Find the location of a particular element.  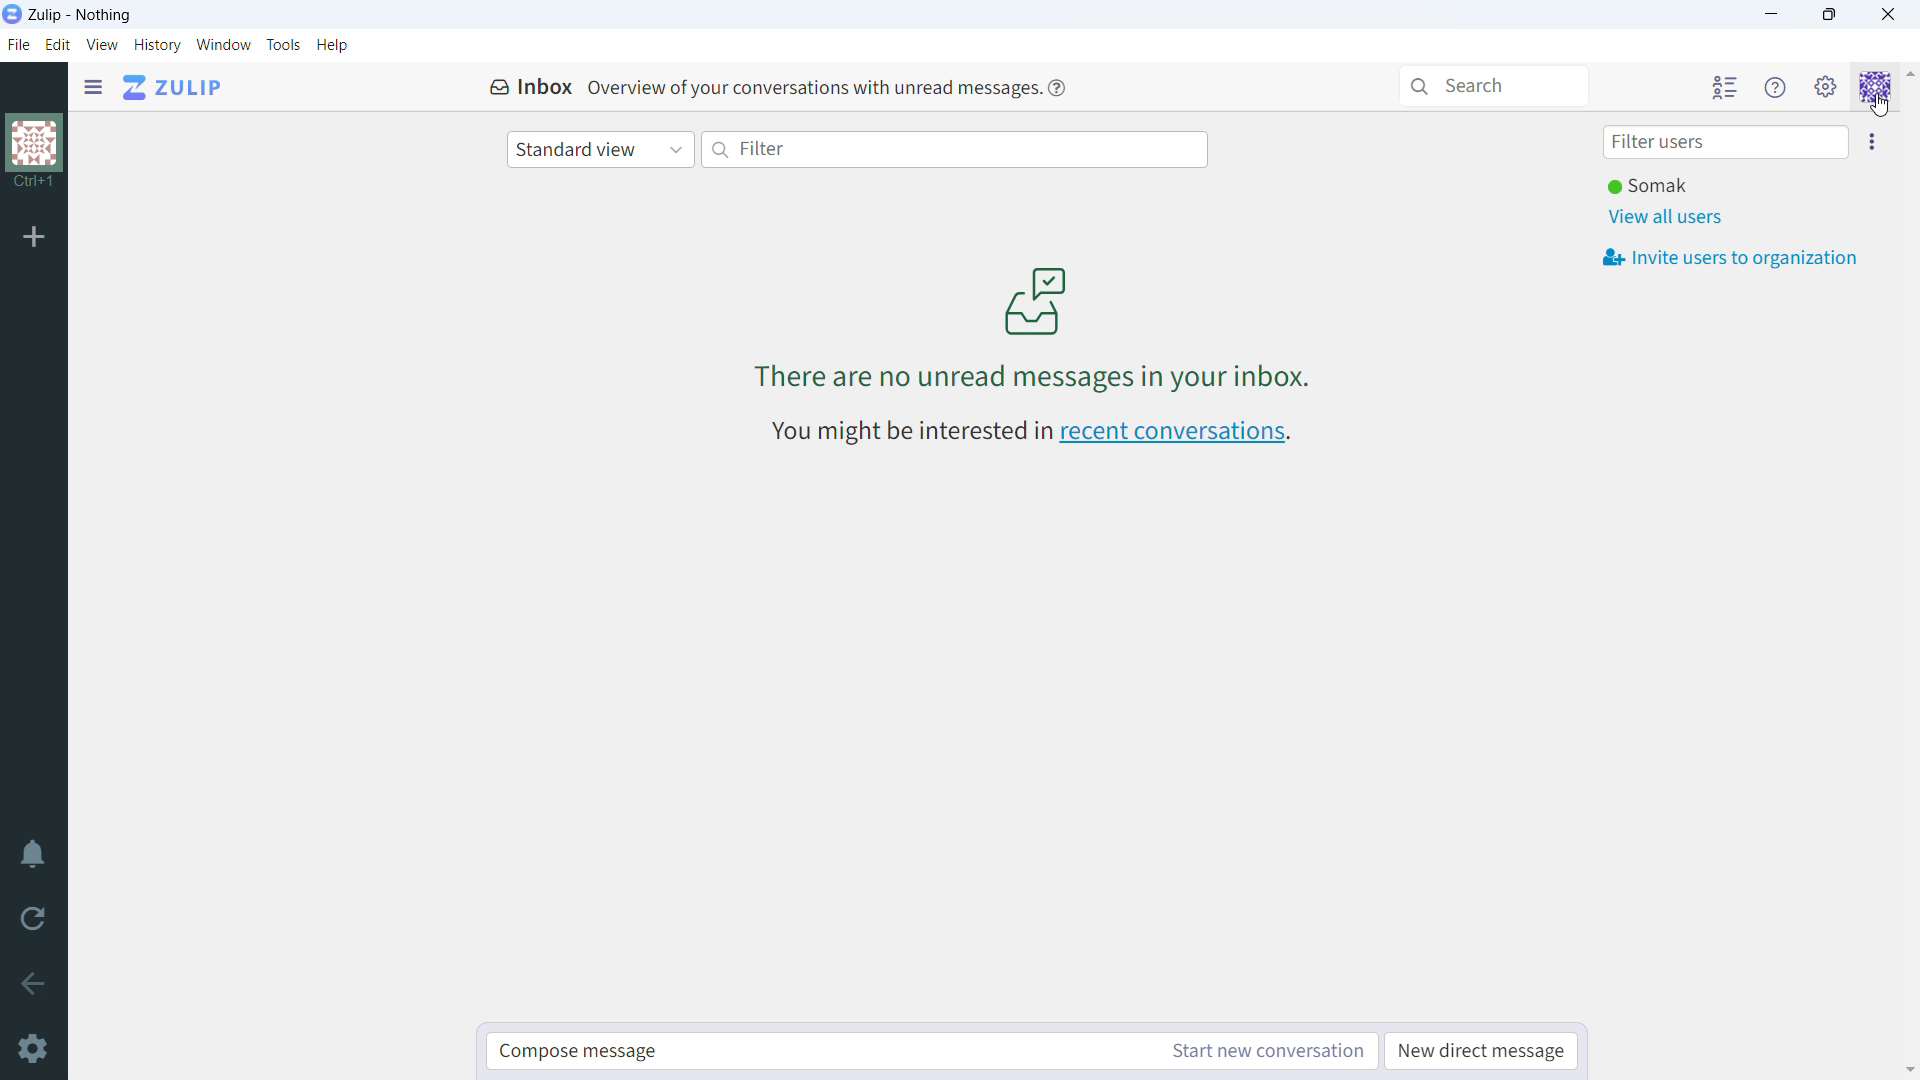

filter users is located at coordinates (1728, 141).